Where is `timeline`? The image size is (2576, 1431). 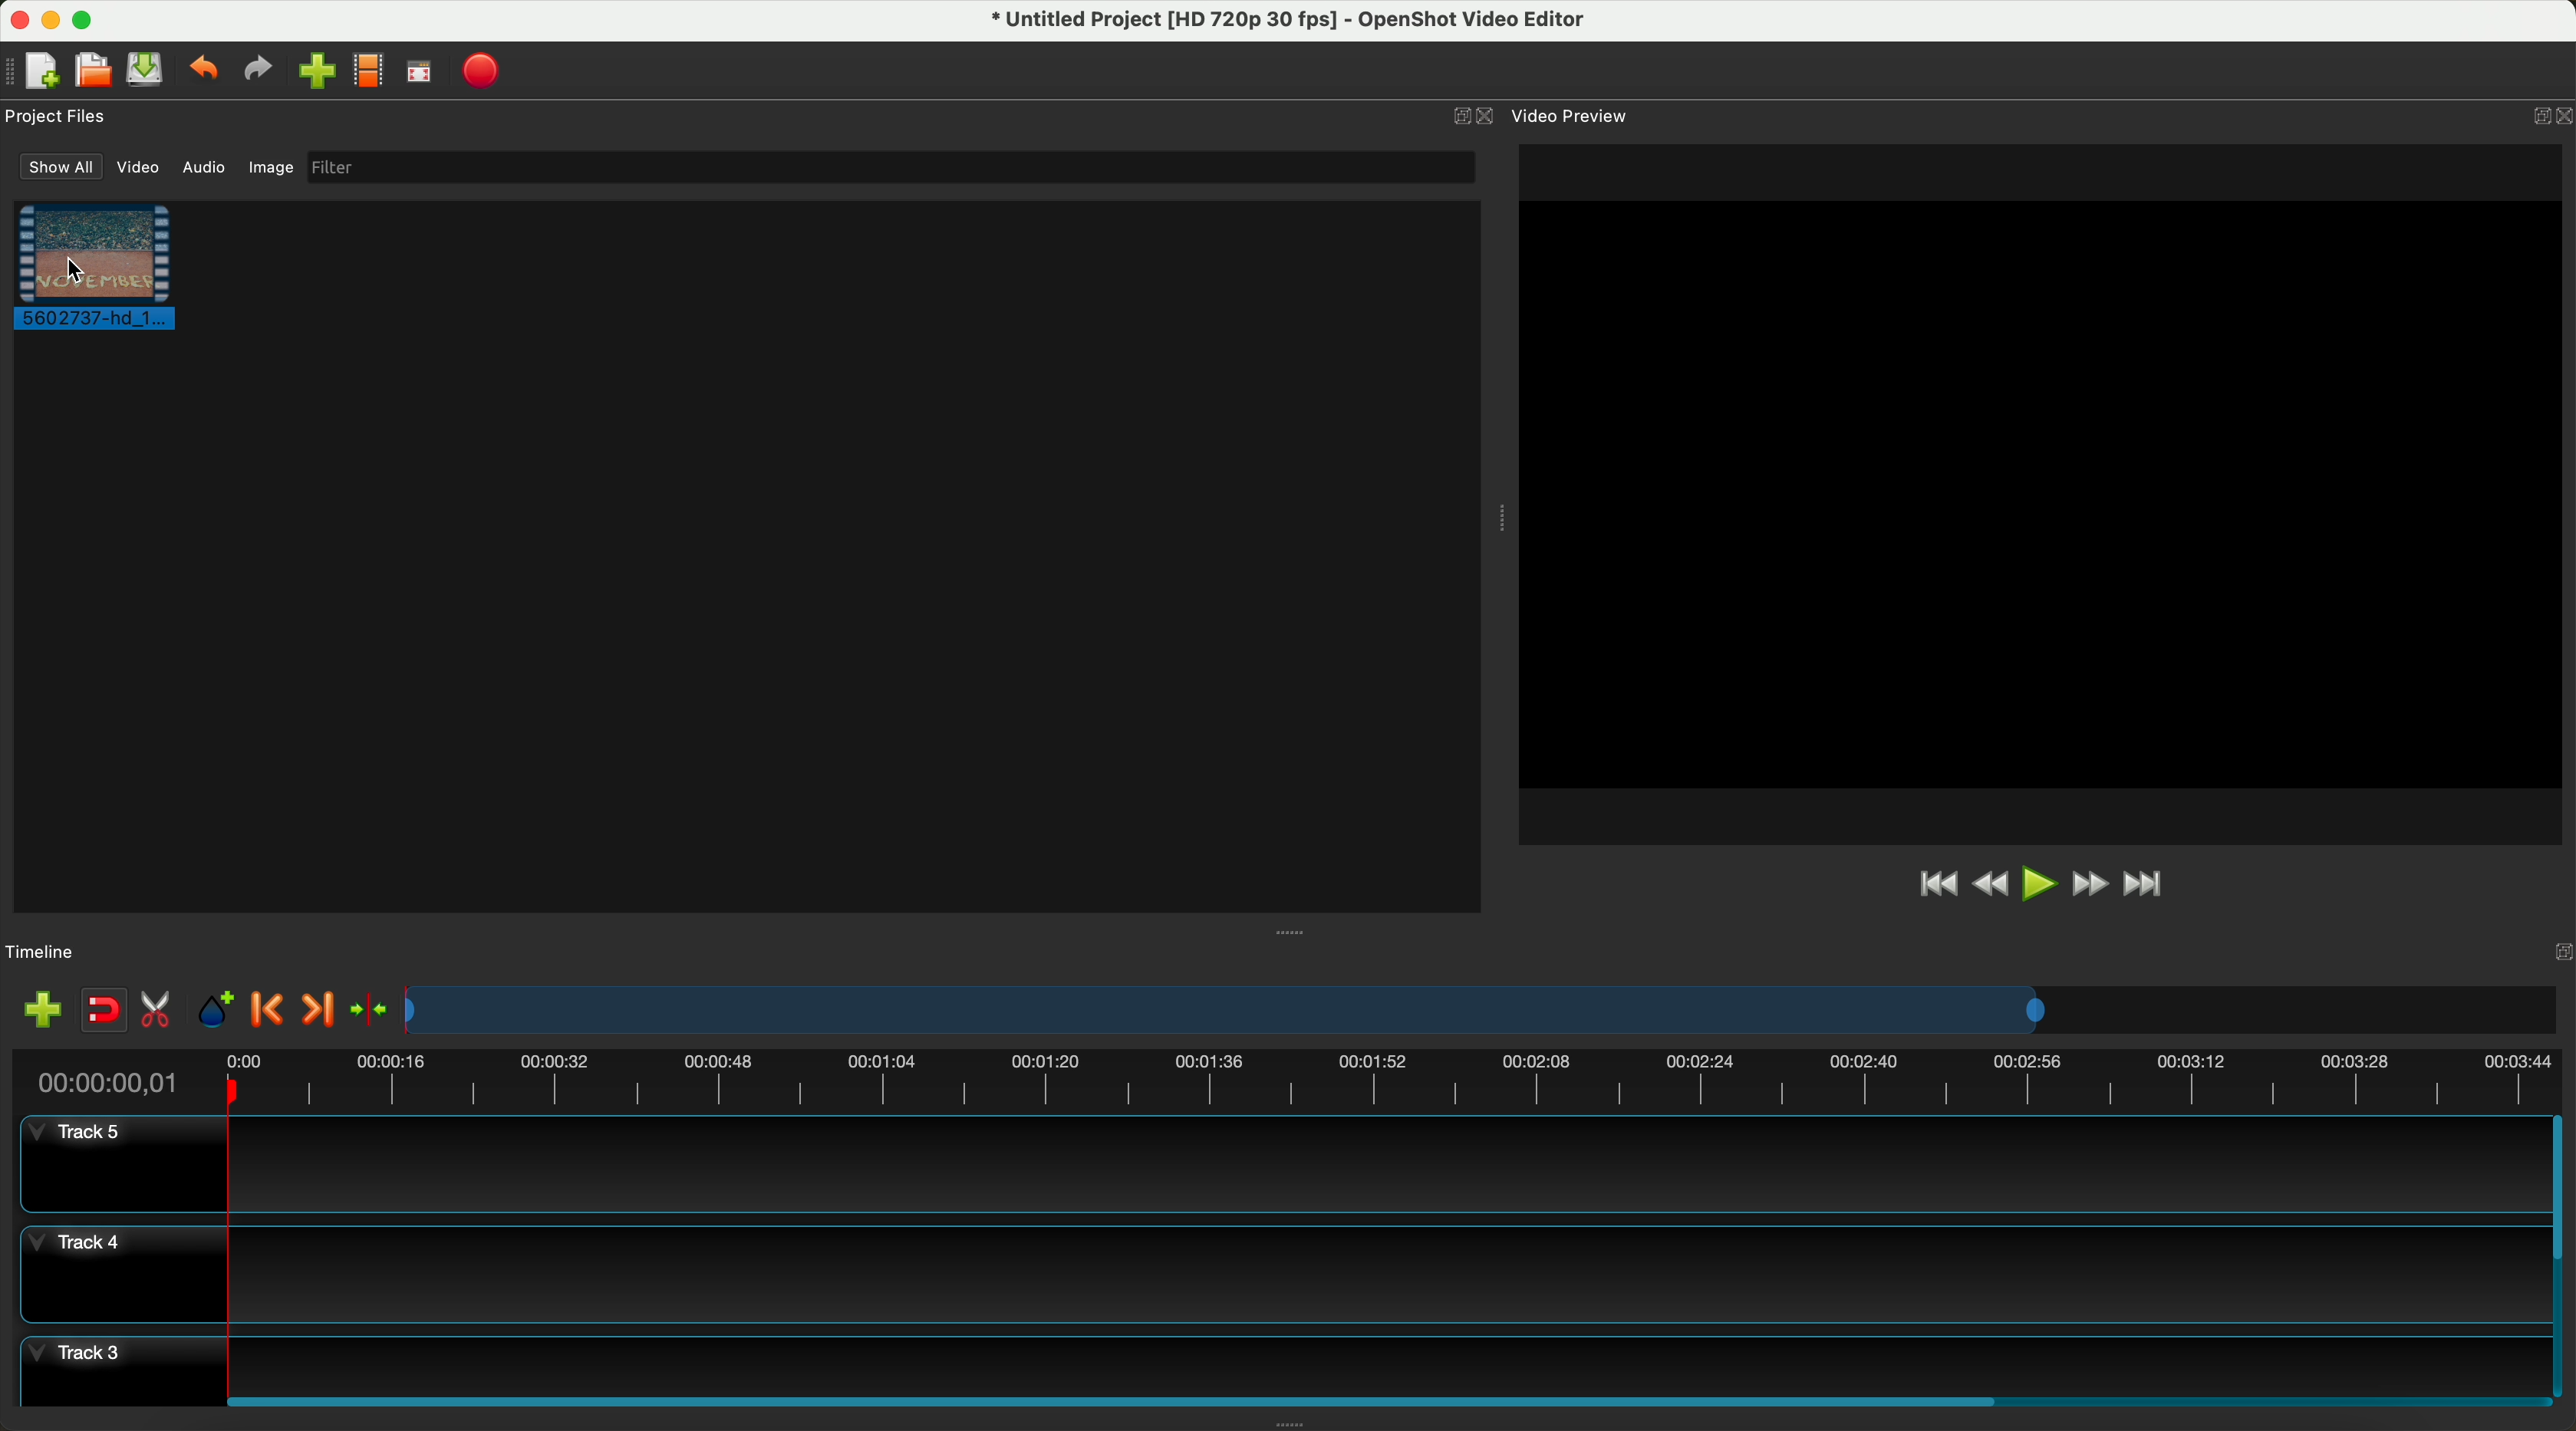 timeline is located at coordinates (1481, 1008).